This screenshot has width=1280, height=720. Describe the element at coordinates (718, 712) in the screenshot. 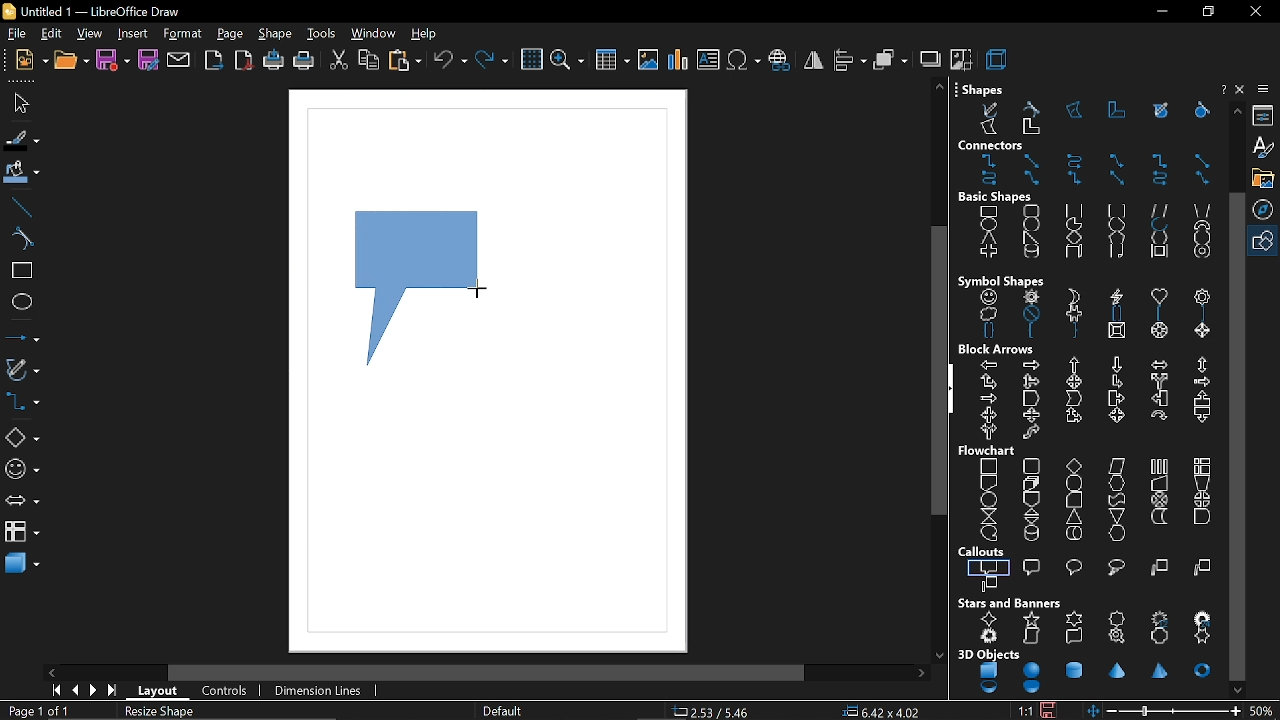

I see `co-ordinate` at that location.